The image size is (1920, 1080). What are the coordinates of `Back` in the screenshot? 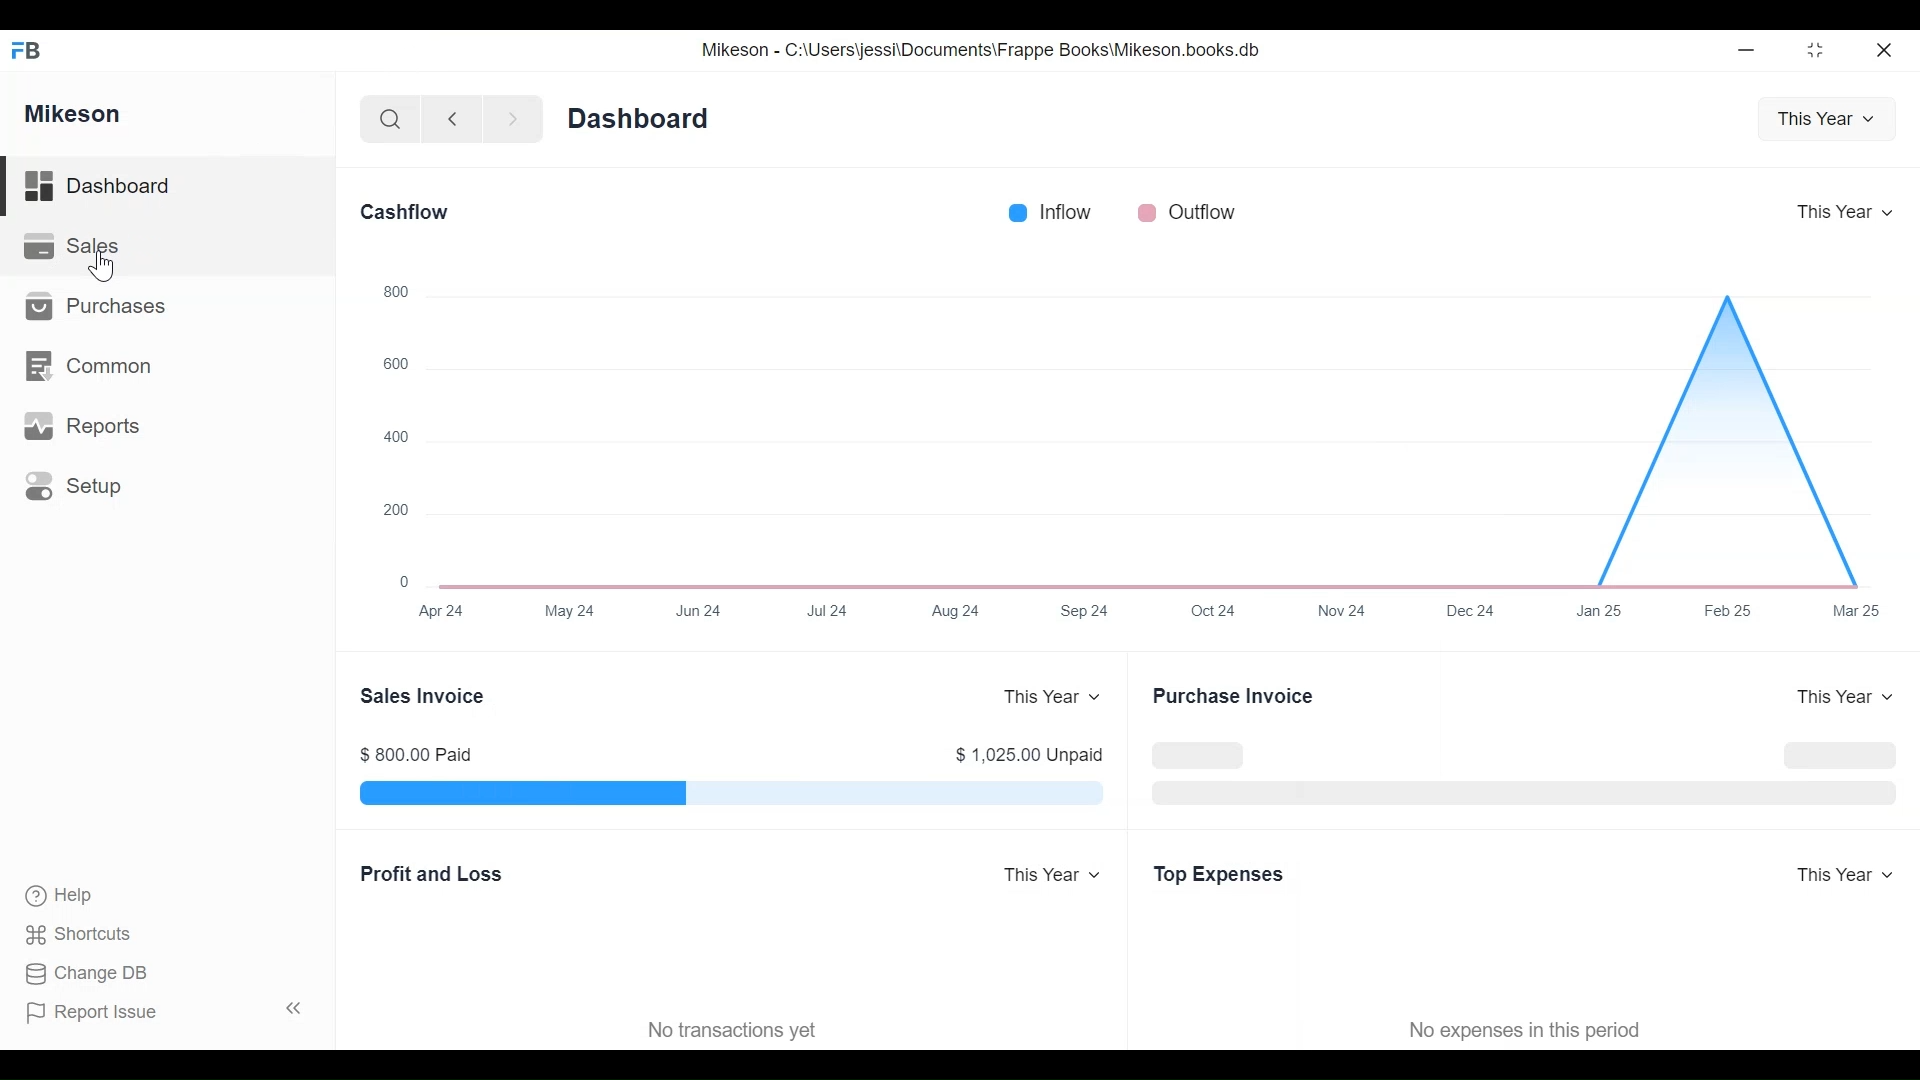 It's located at (461, 118).